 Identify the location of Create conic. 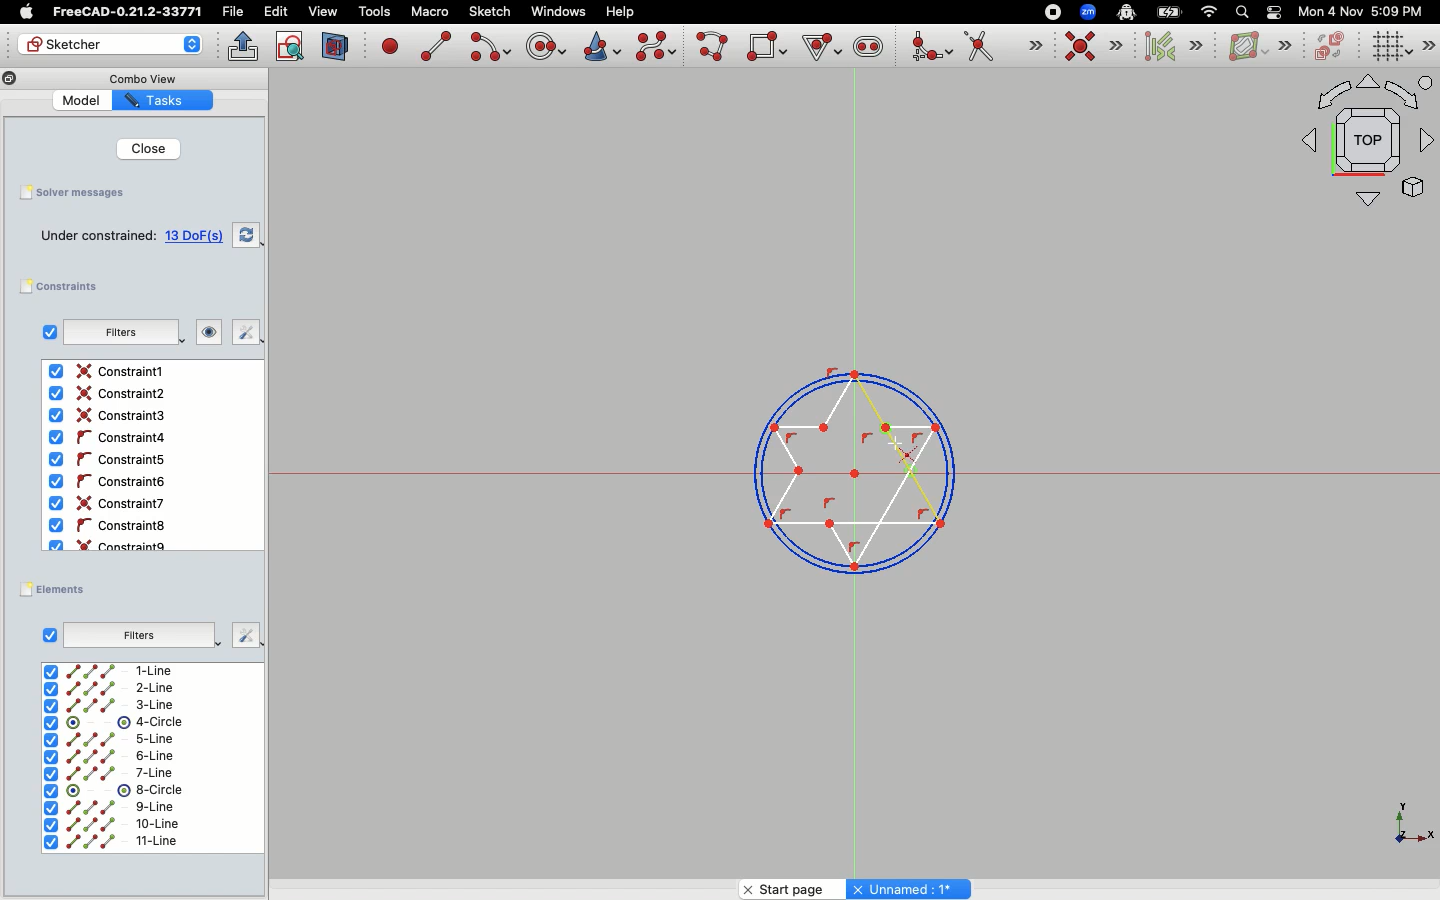
(600, 45).